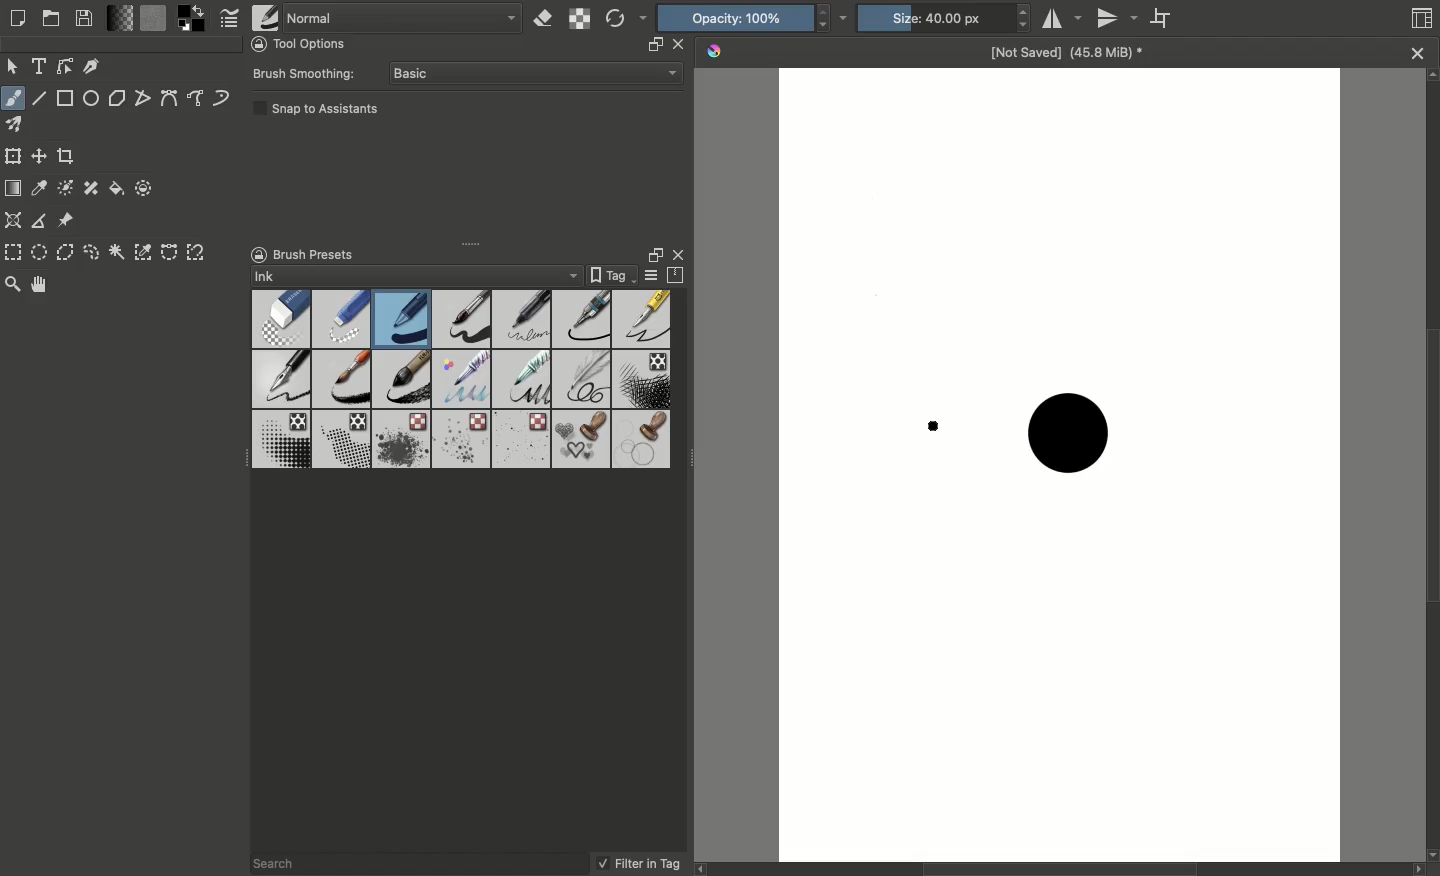  Describe the element at coordinates (638, 864) in the screenshot. I see `Filter in tag` at that location.